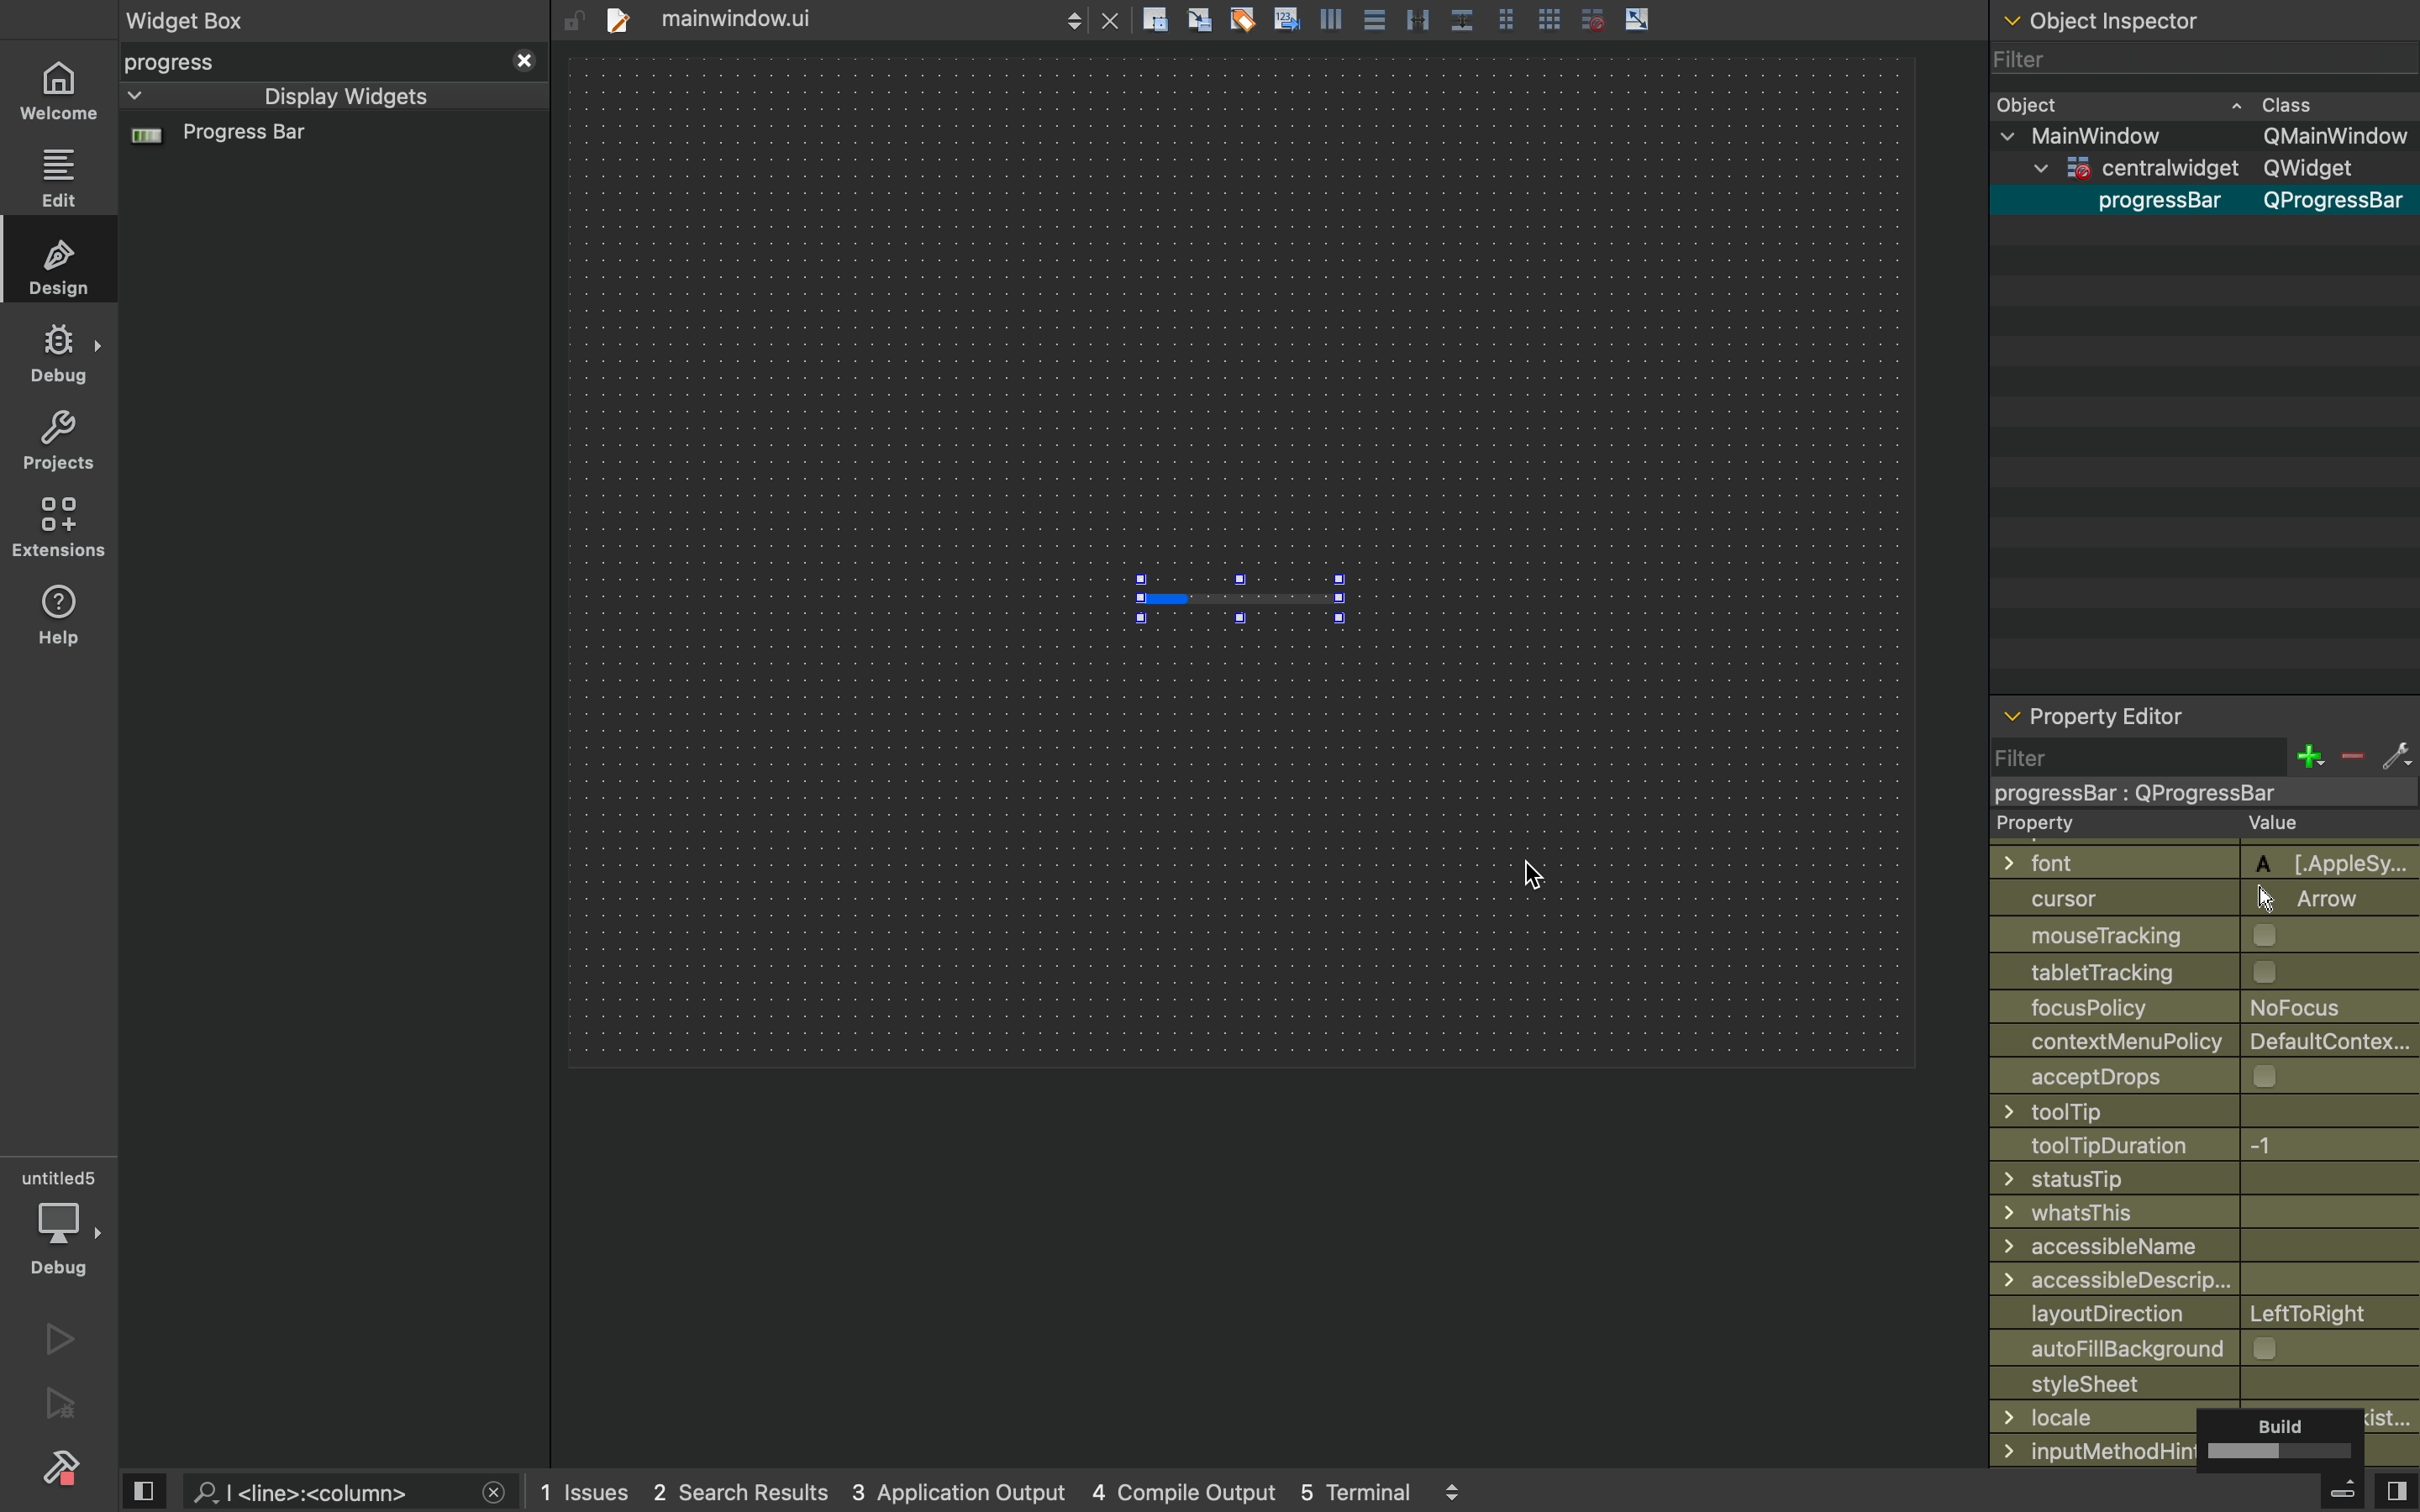 The image size is (2420, 1512). Describe the element at coordinates (2323, 1494) in the screenshot. I see `hide sidebar` at that location.